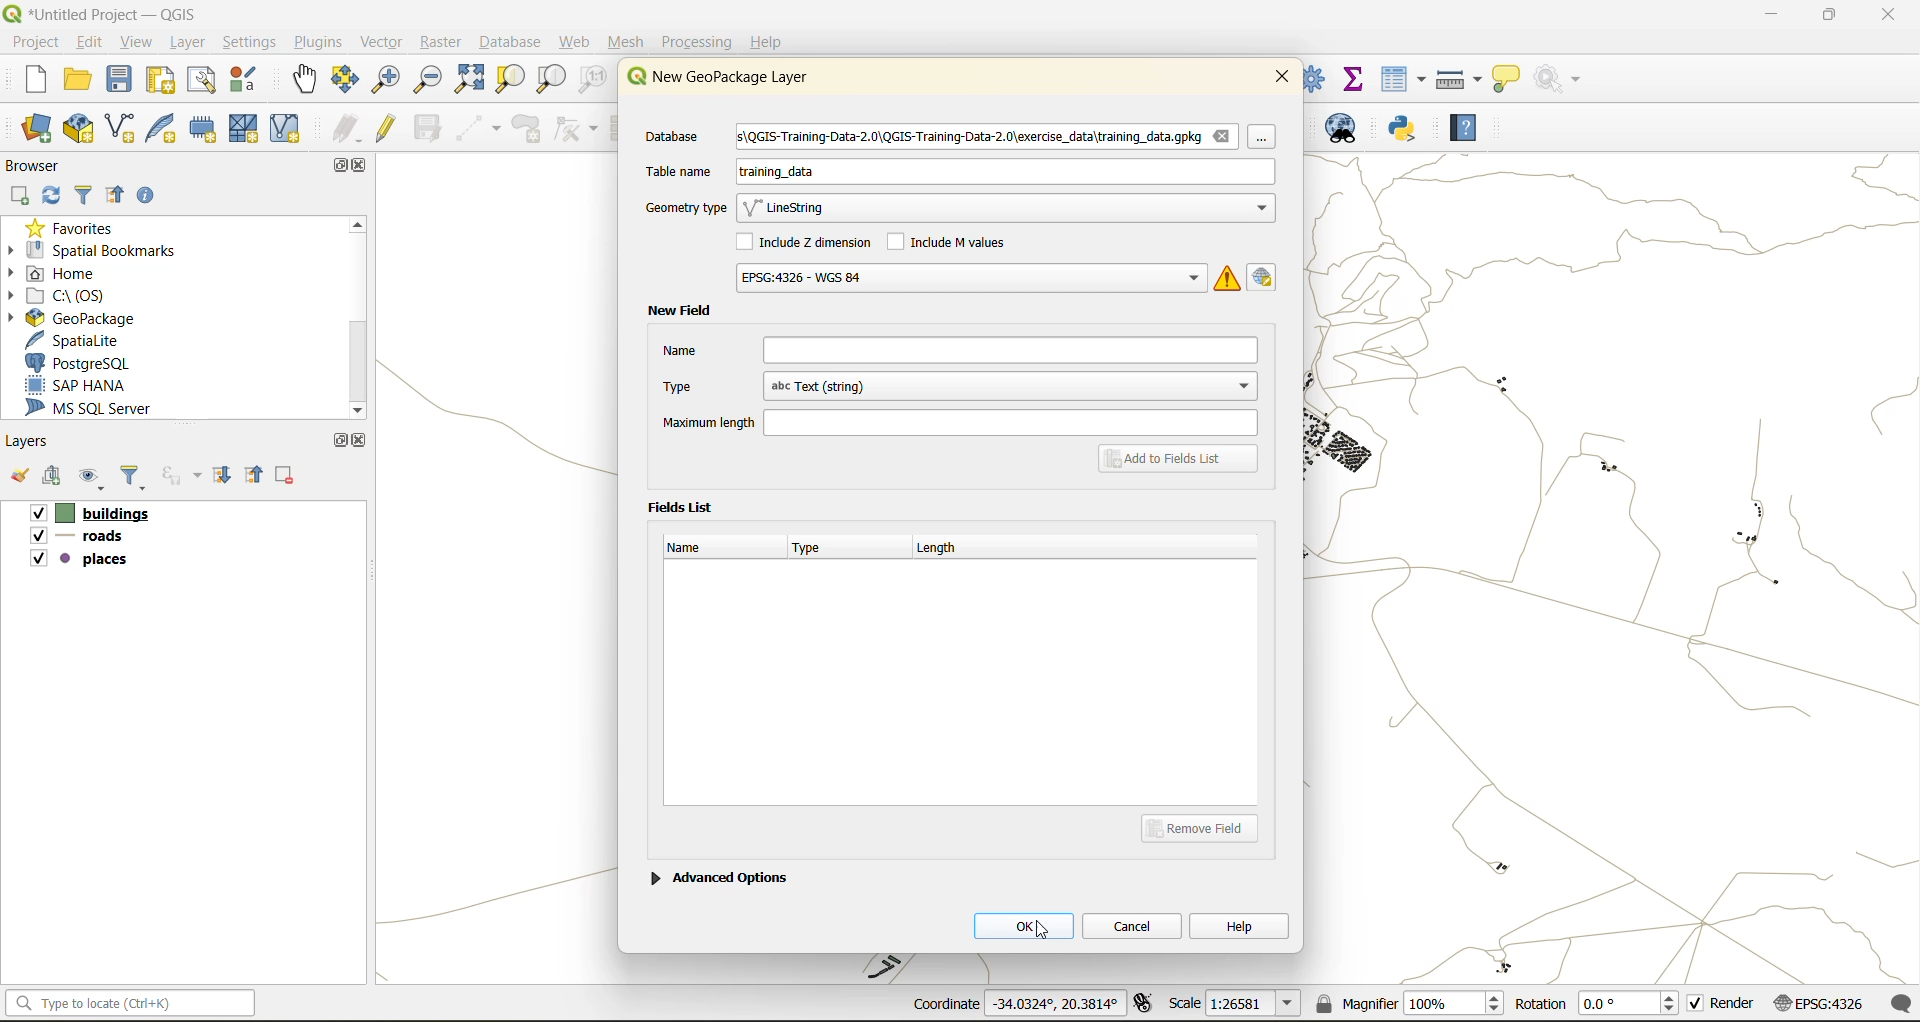 The width and height of the screenshot is (1920, 1022). I want to click on add polygon, so click(529, 134).